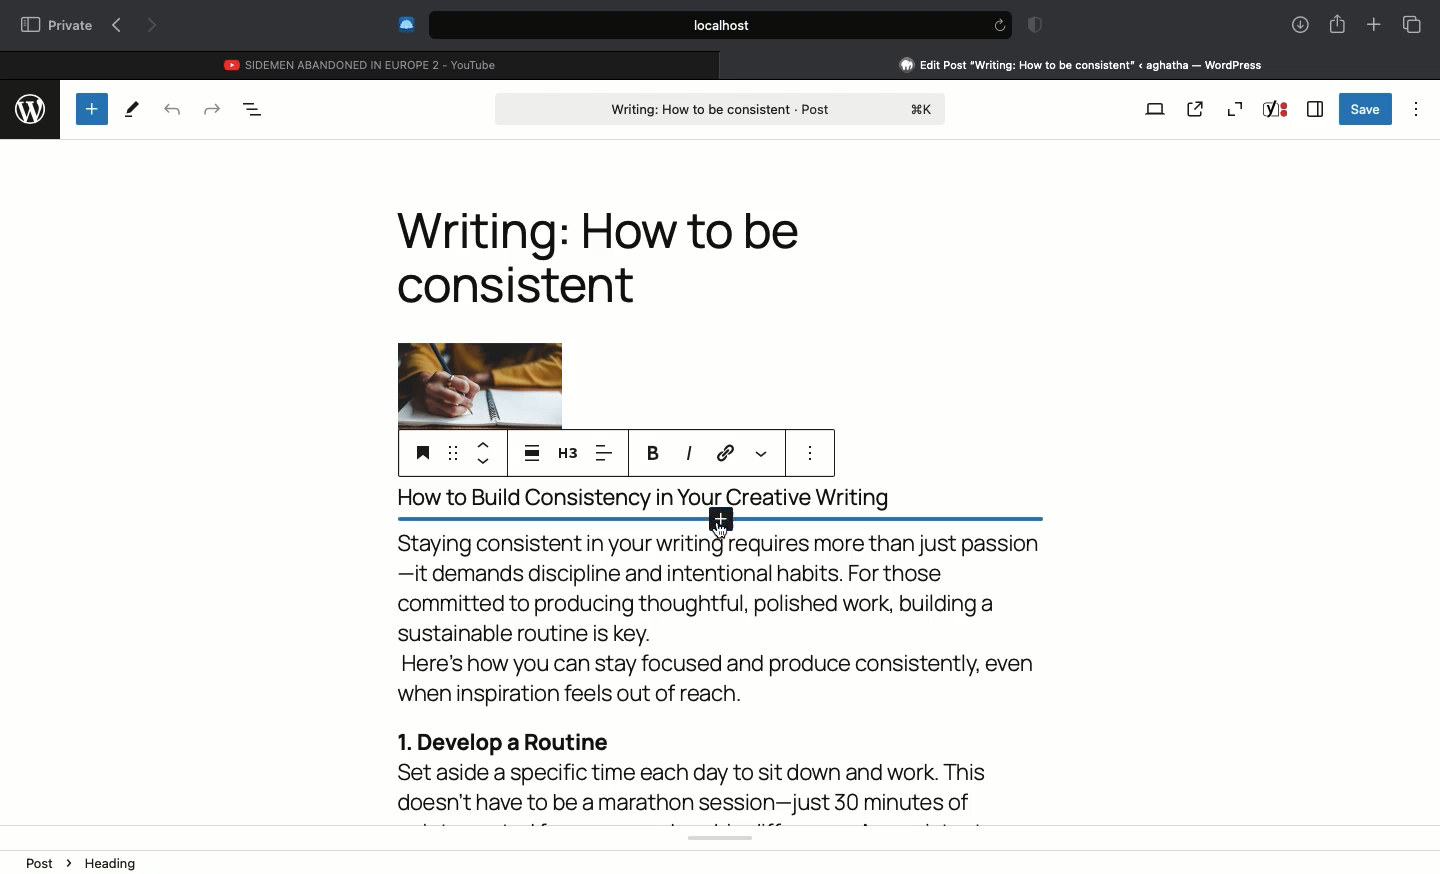  Describe the element at coordinates (1315, 109) in the screenshot. I see `Sidebar` at that location.